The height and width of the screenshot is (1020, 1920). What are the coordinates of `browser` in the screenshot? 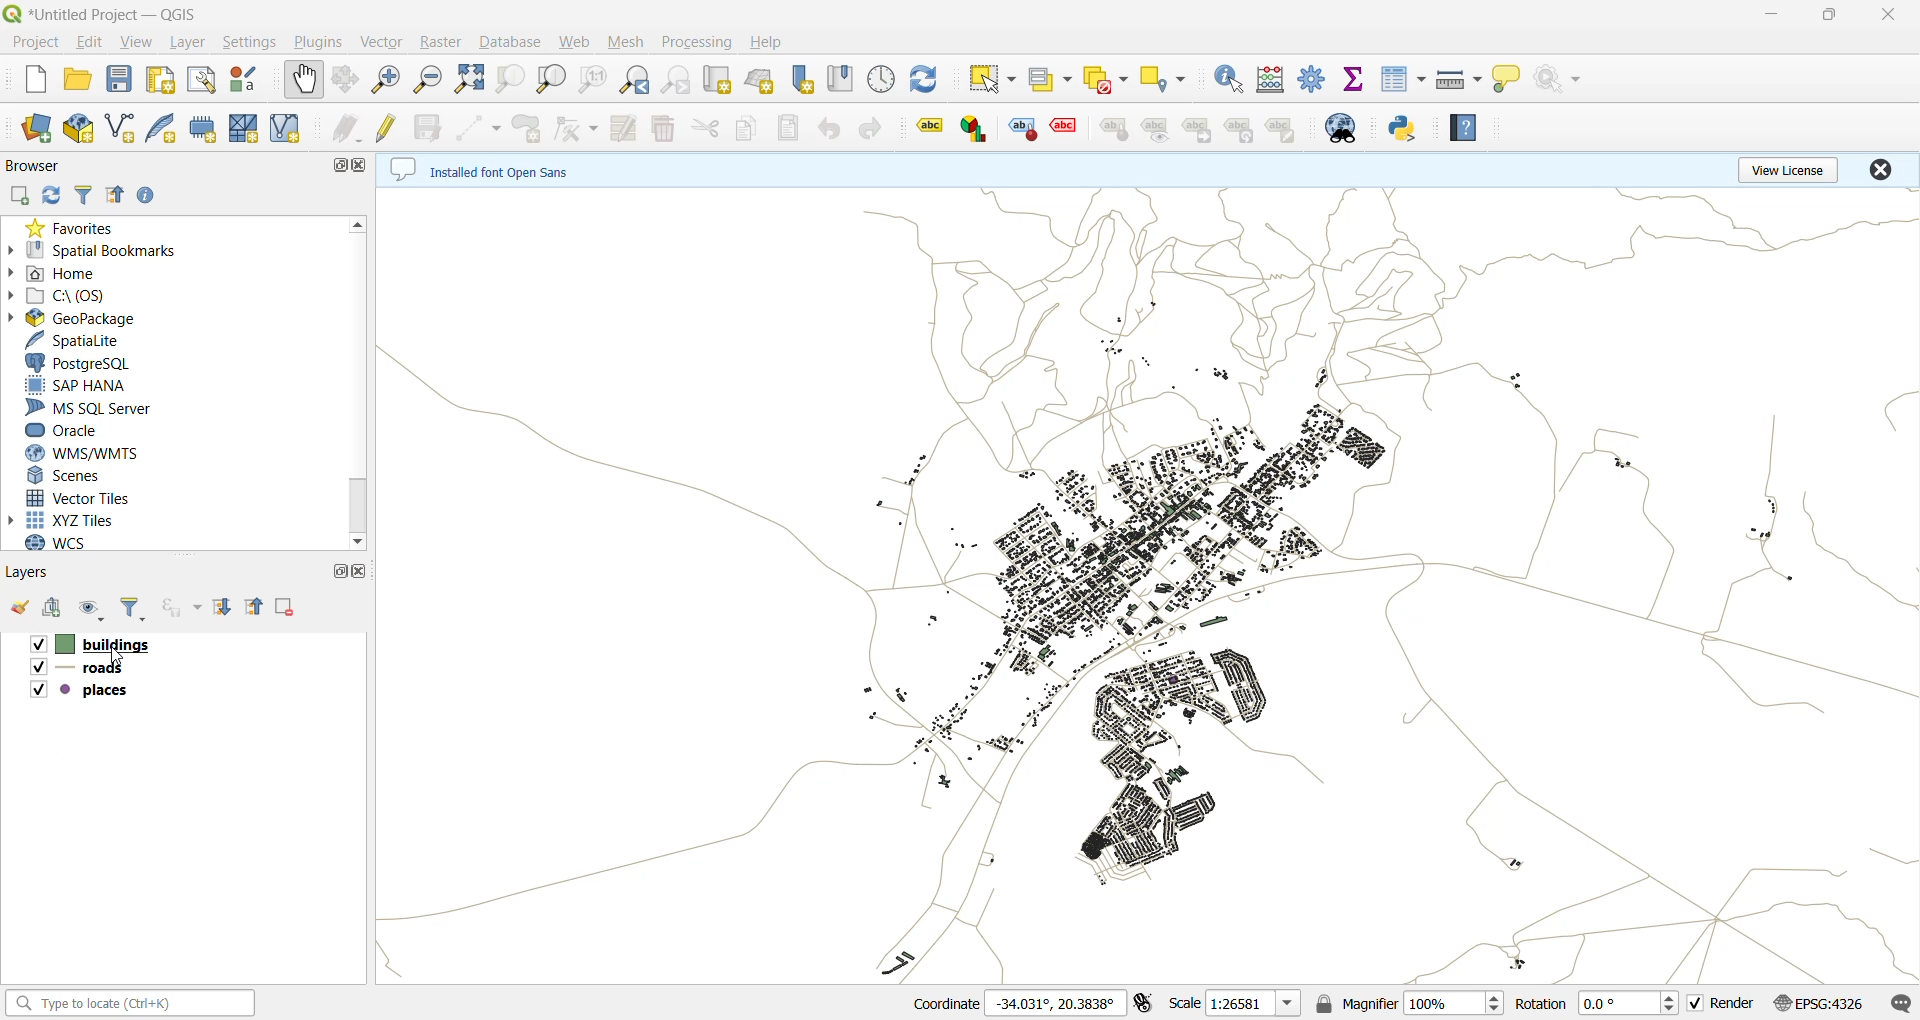 It's located at (36, 165).